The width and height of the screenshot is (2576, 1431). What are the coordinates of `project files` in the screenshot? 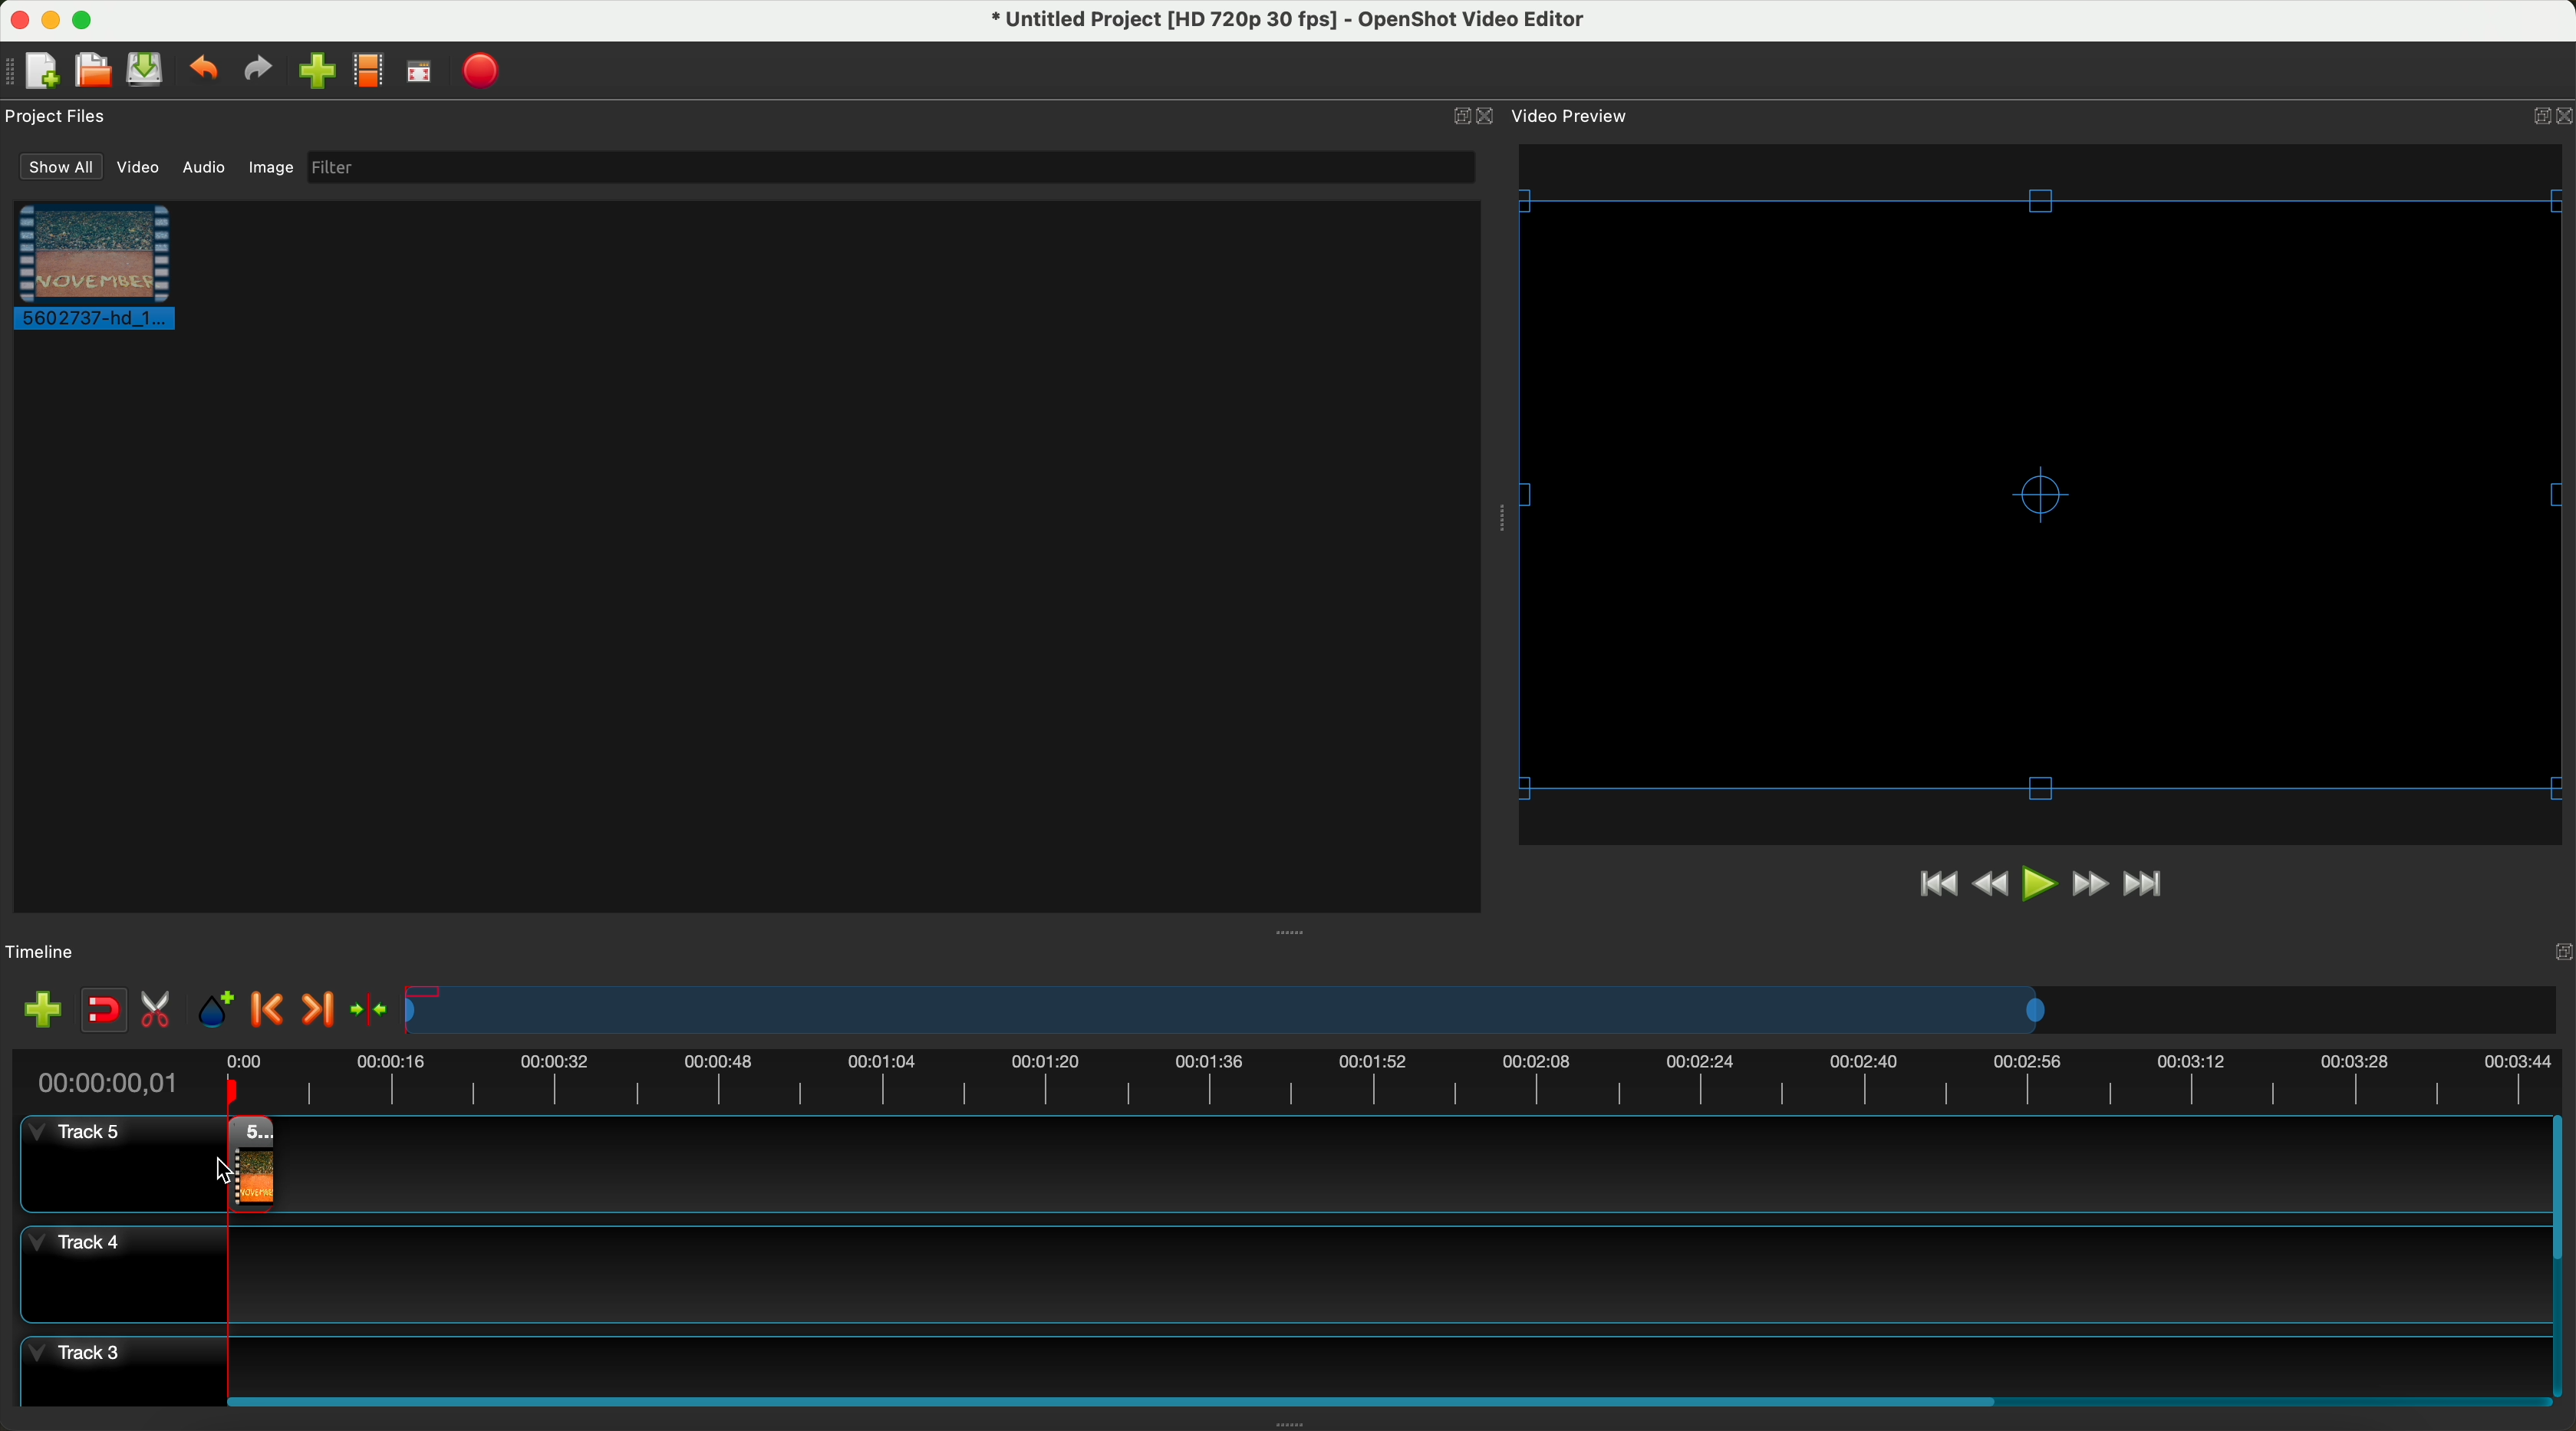 It's located at (58, 114).